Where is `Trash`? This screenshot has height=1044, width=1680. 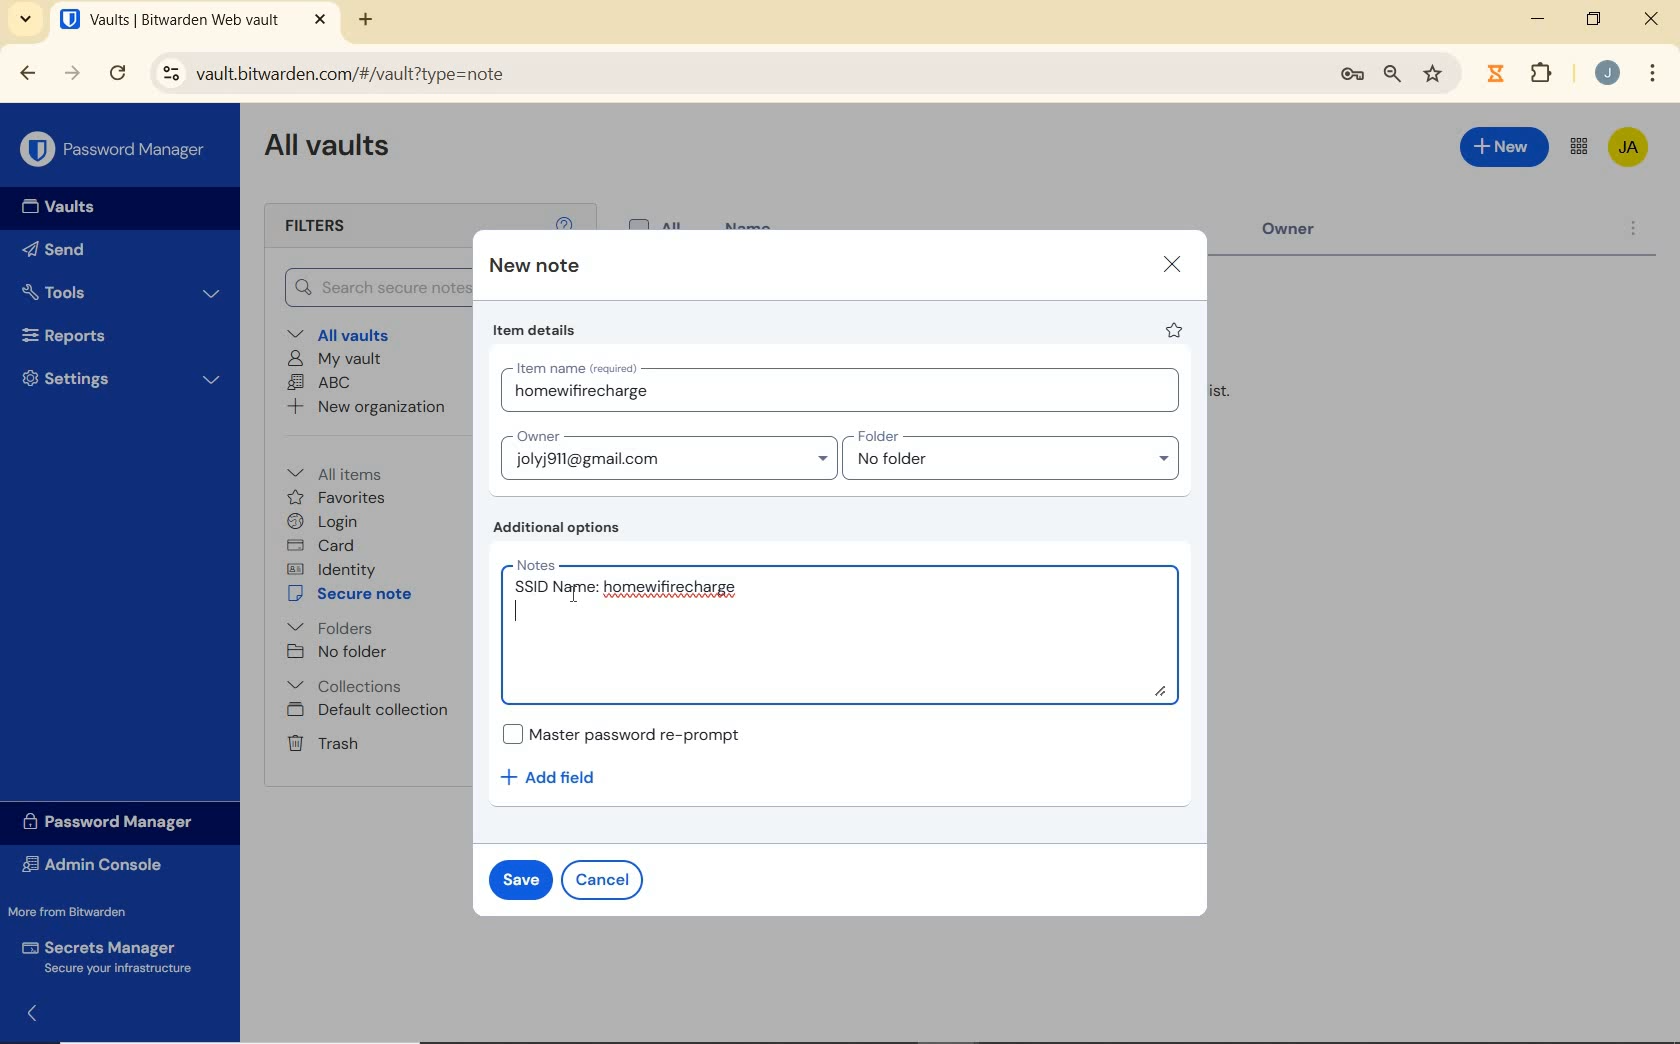 Trash is located at coordinates (322, 743).